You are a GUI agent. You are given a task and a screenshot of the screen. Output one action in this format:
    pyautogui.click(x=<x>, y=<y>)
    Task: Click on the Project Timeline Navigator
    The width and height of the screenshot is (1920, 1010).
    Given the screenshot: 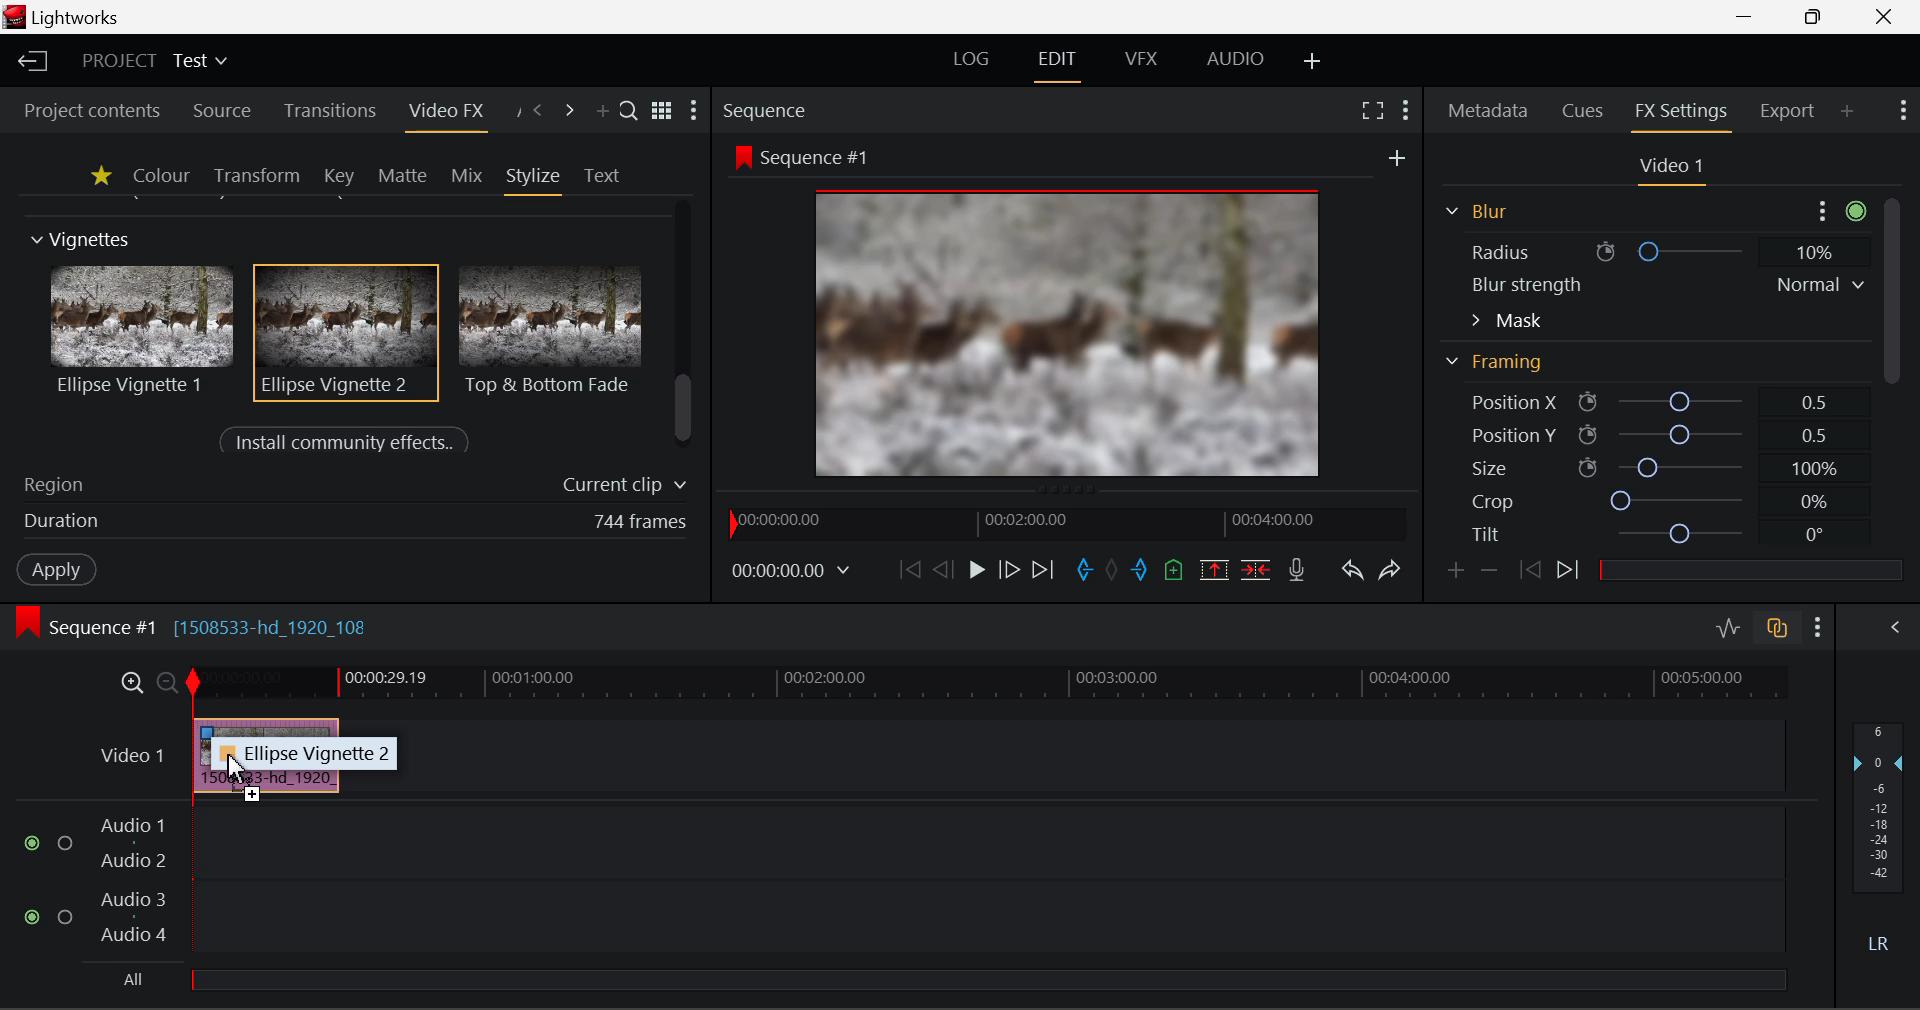 What is the action you would take?
    pyautogui.click(x=1062, y=523)
    